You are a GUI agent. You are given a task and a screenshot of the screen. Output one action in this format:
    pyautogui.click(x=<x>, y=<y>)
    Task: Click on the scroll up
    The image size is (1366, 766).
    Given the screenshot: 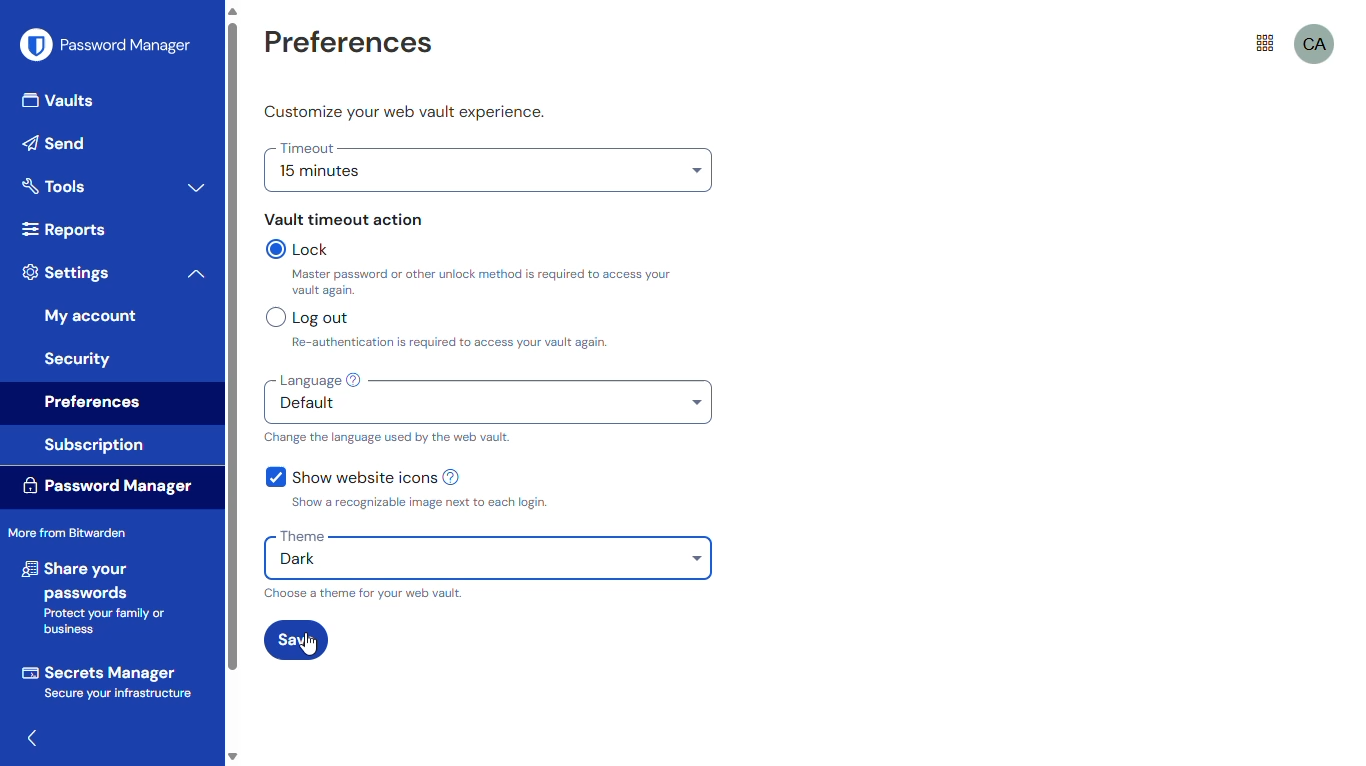 What is the action you would take?
    pyautogui.click(x=232, y=11)
    